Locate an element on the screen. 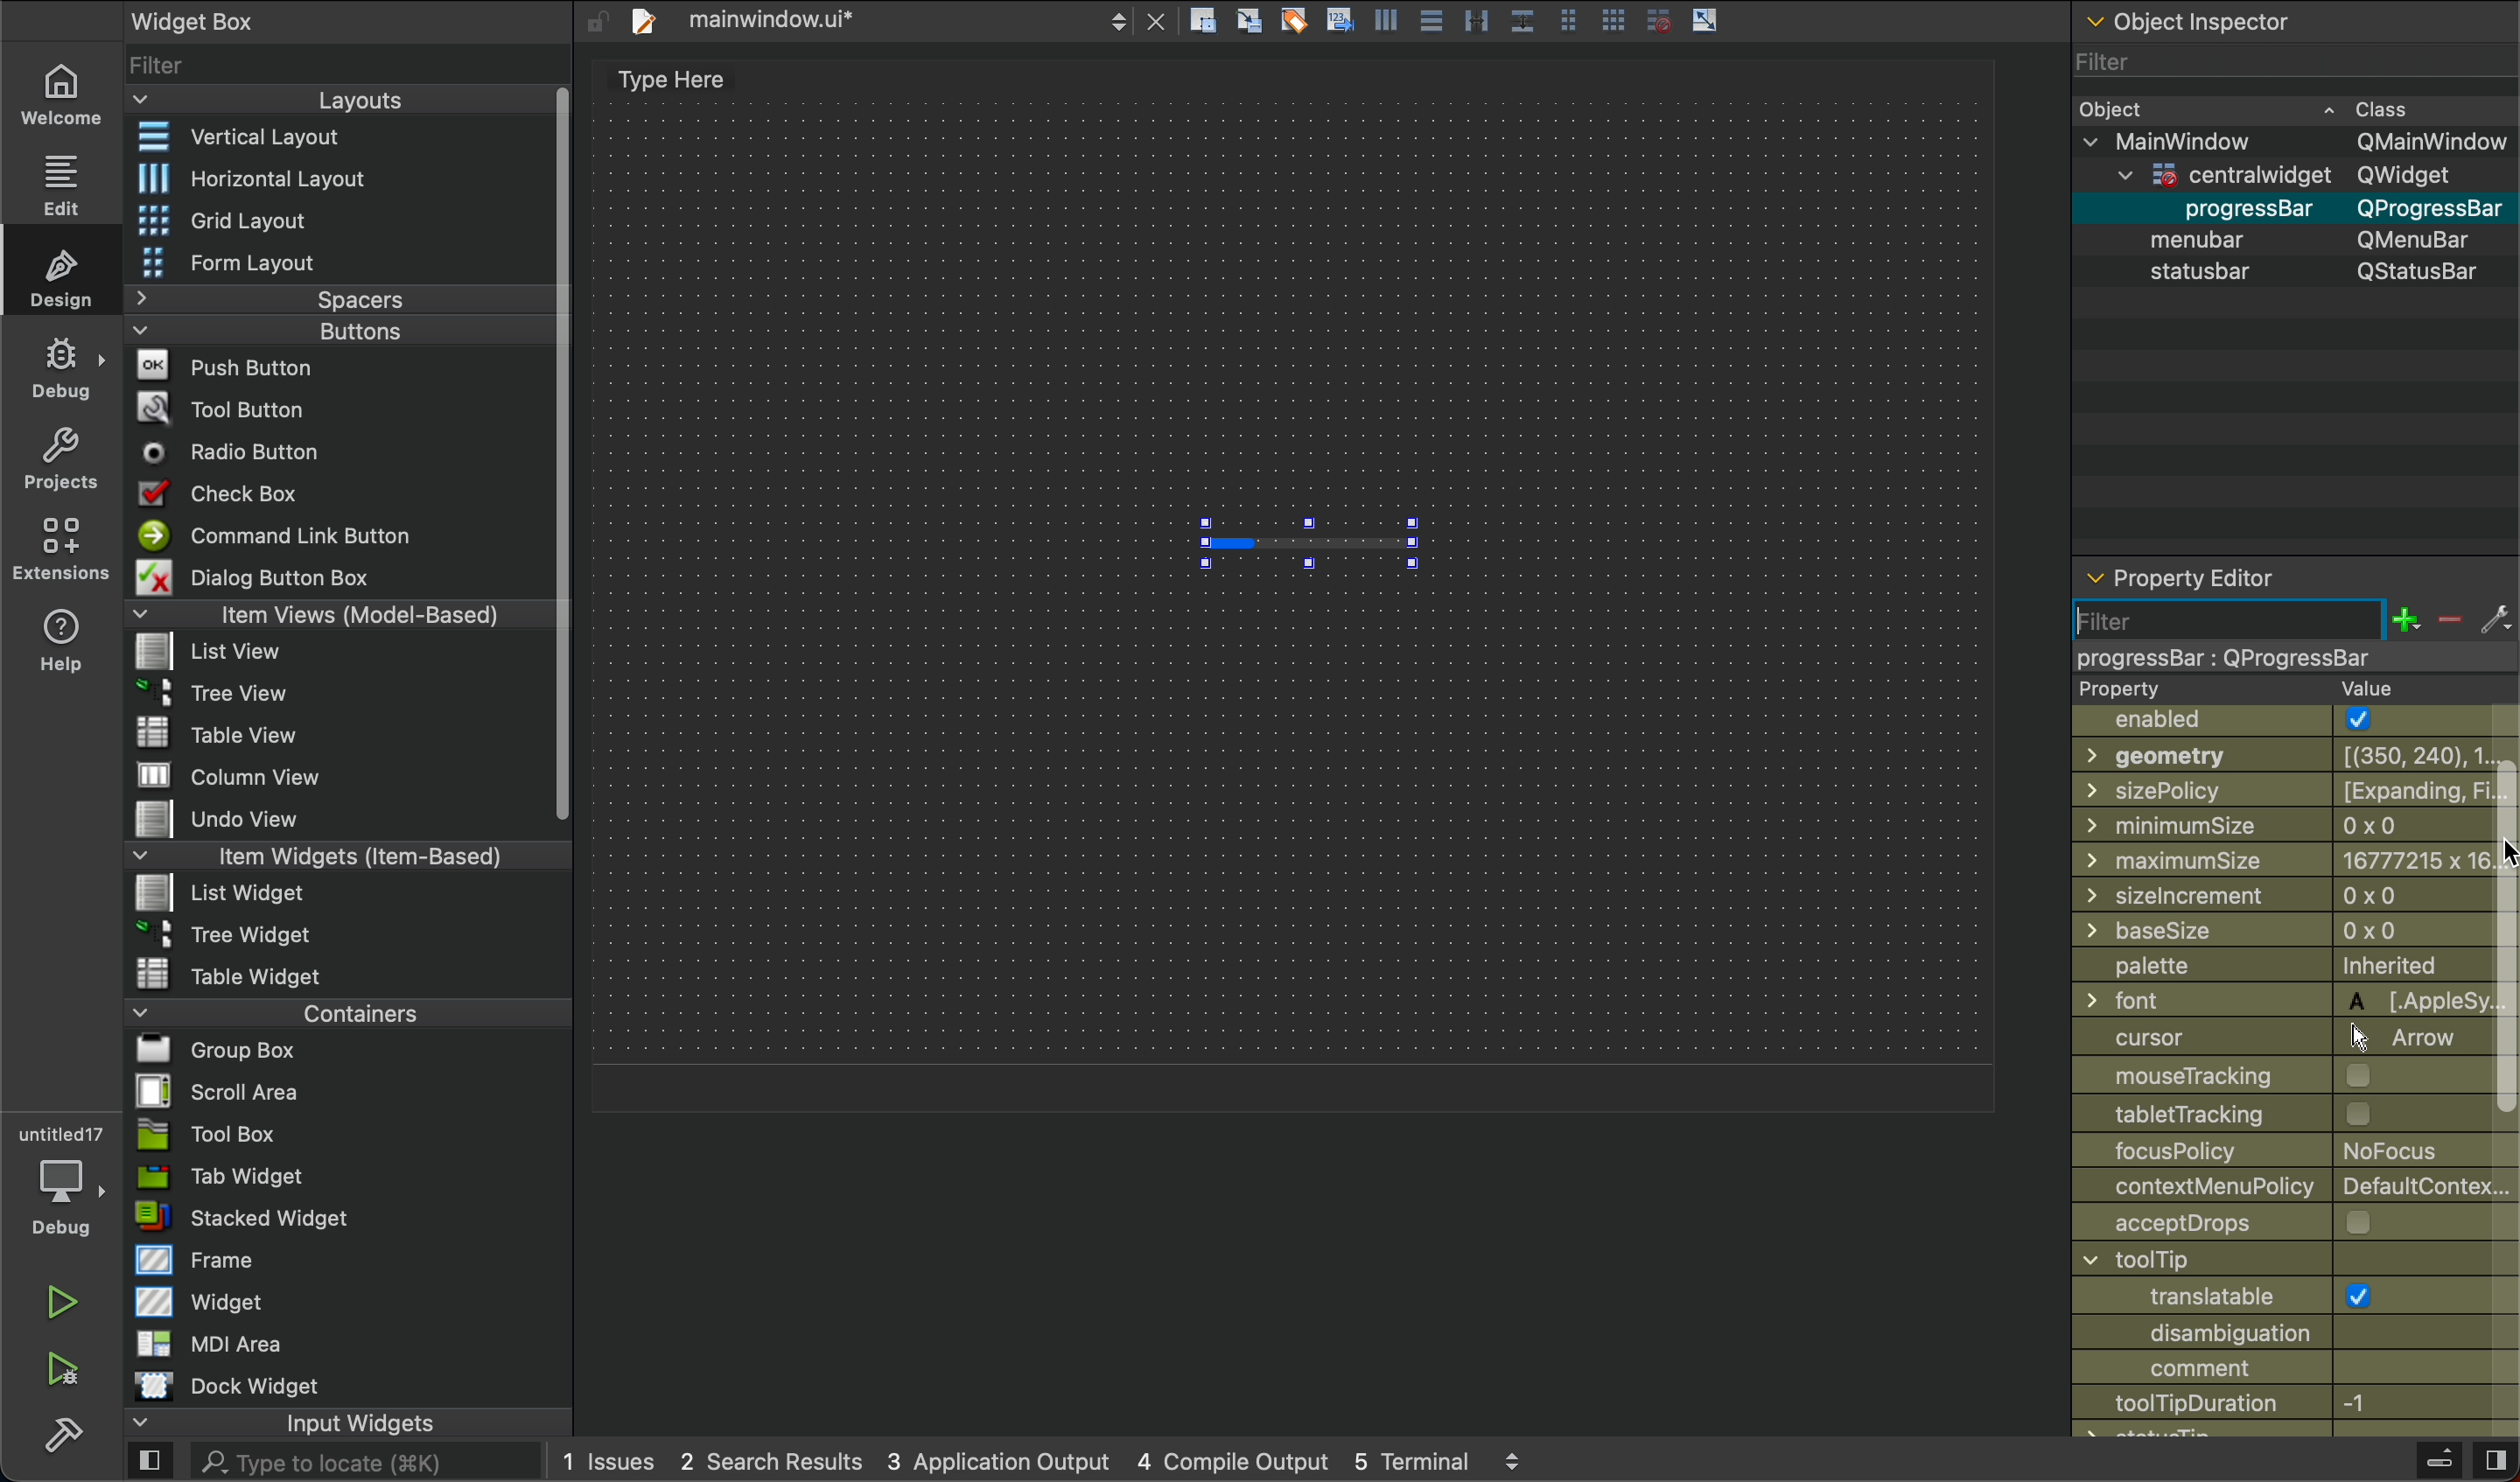 The width and height of the screenshot is (2520, 1482). context menu policy is located at coordinates (2295, 1186).